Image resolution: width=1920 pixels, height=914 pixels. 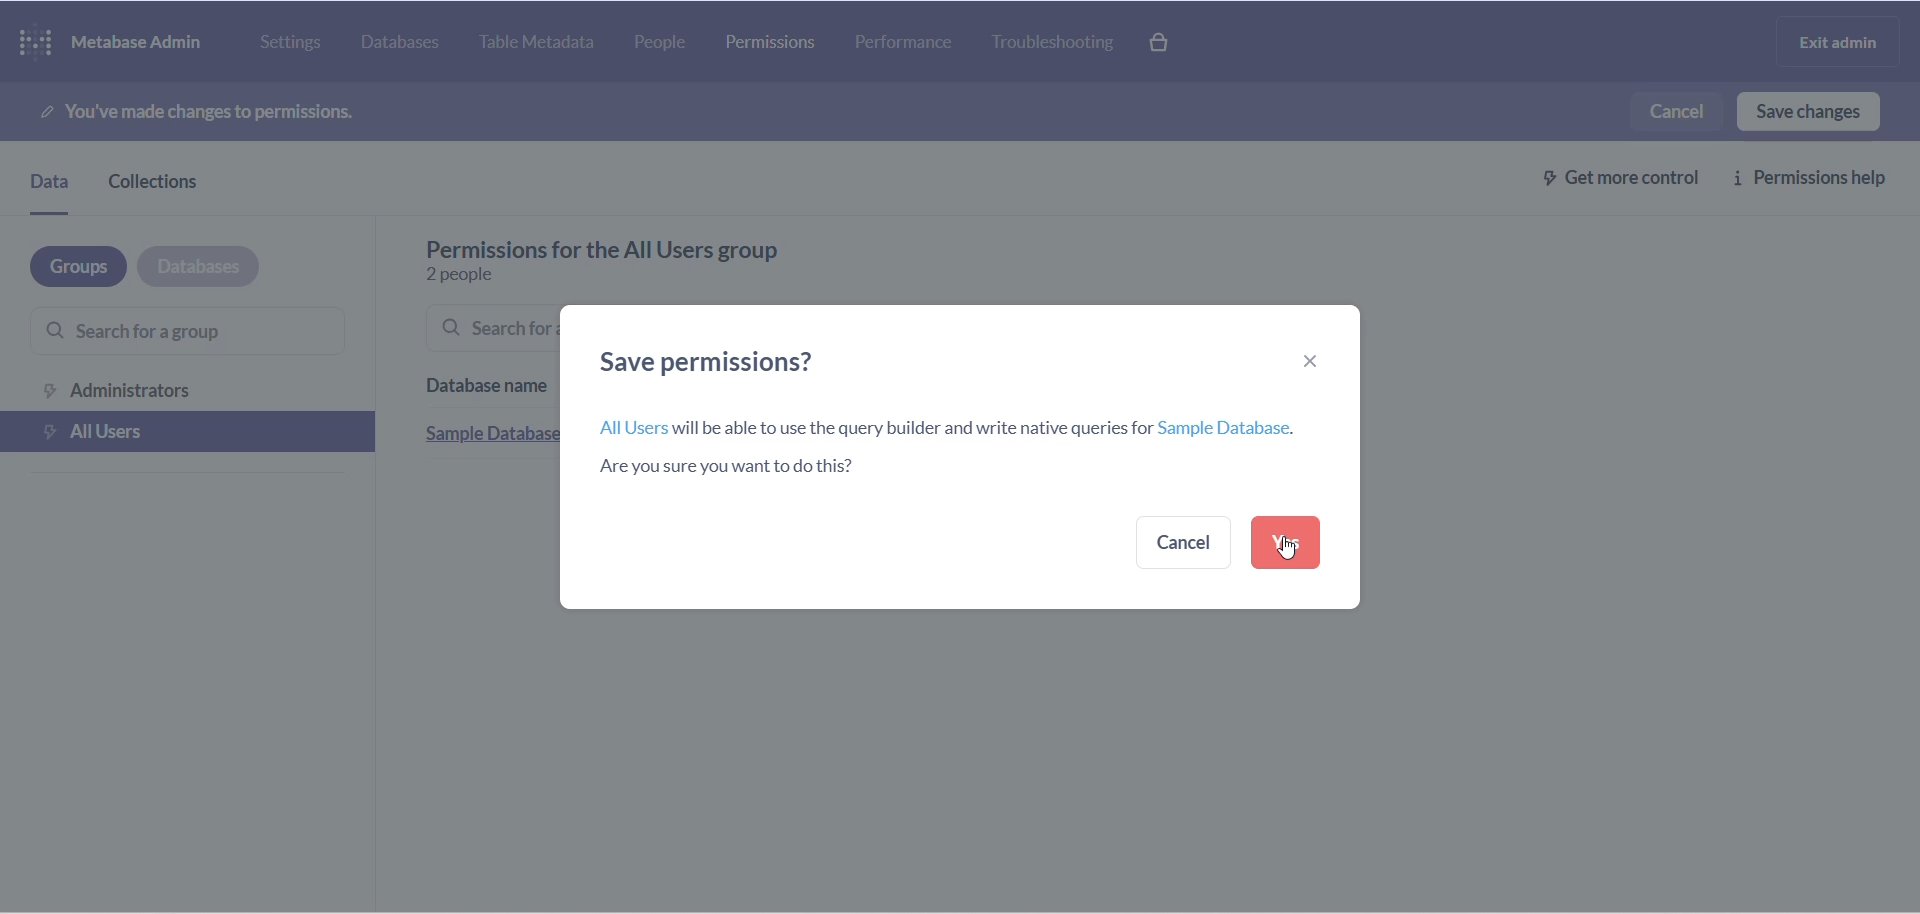 What do you see at coordinates (1816, 178) in the screenshot?
I see `permission help` at bounding box center [1816, 178].